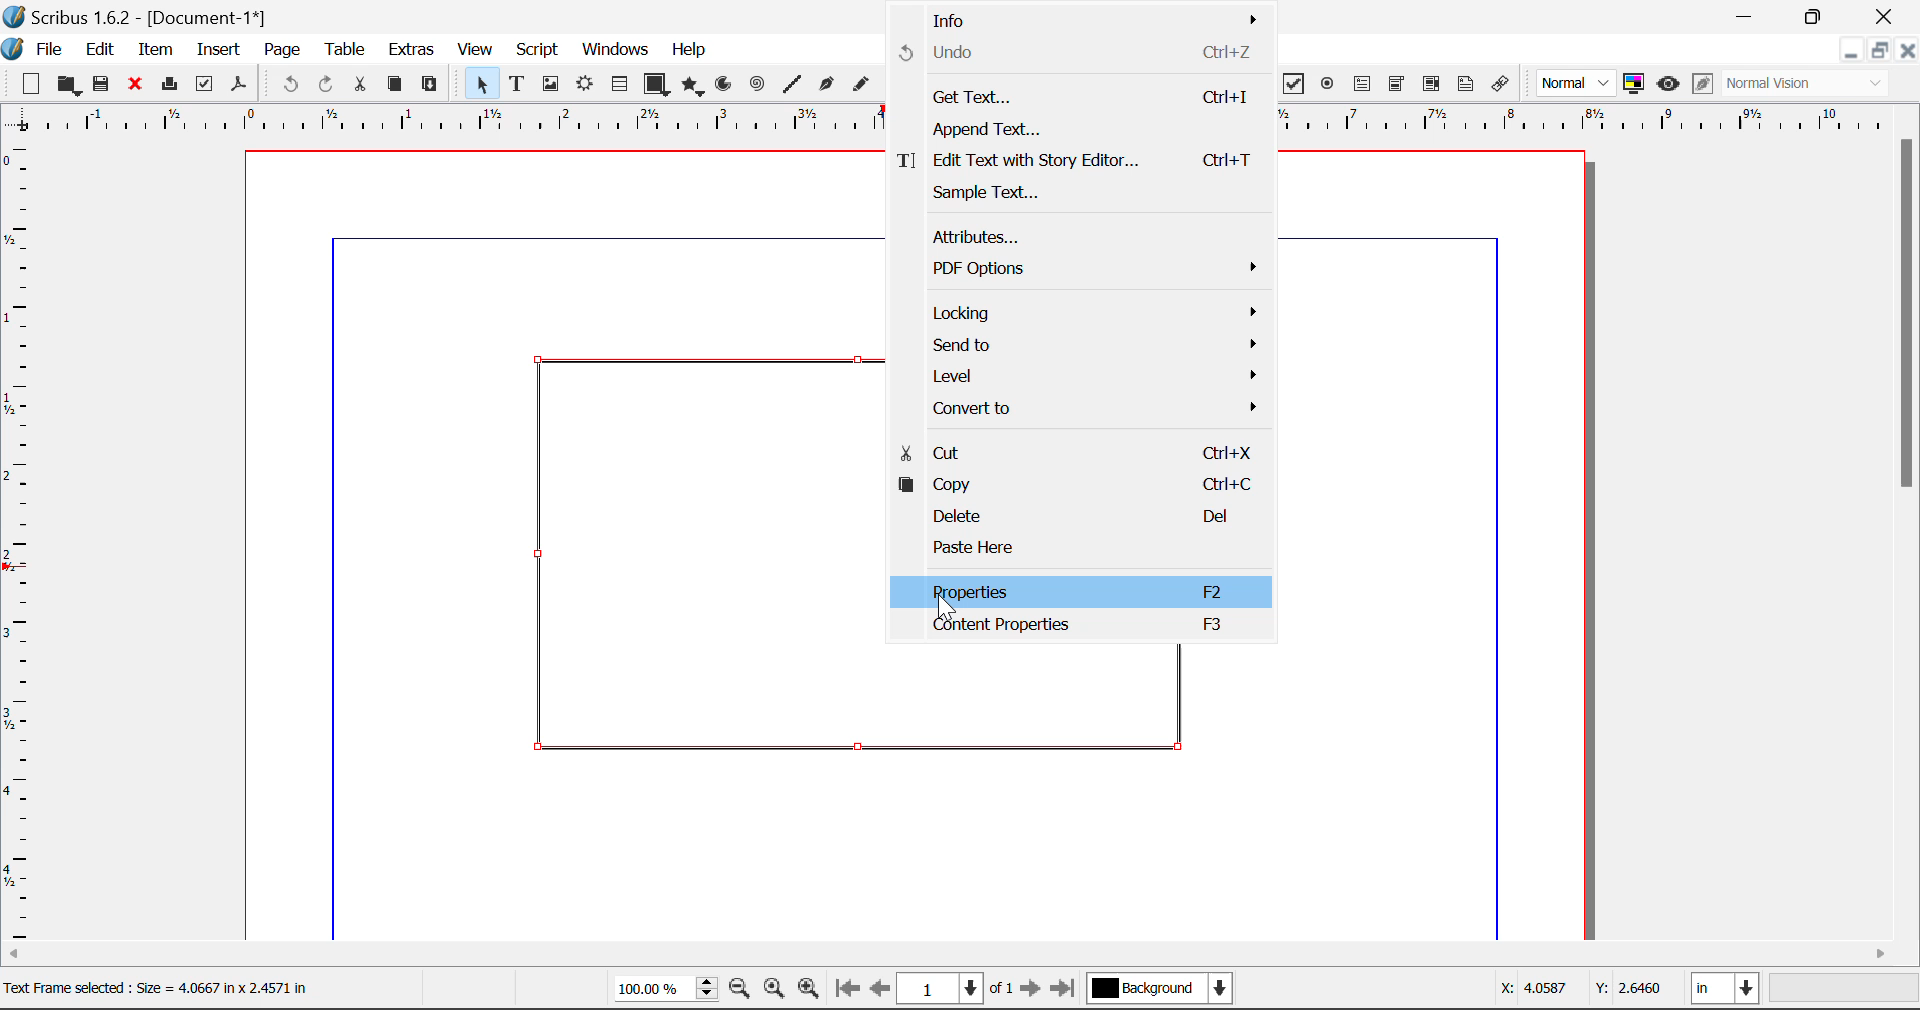 The image size is (1920, 1010). I want to click on Edit, so click(100, 48).